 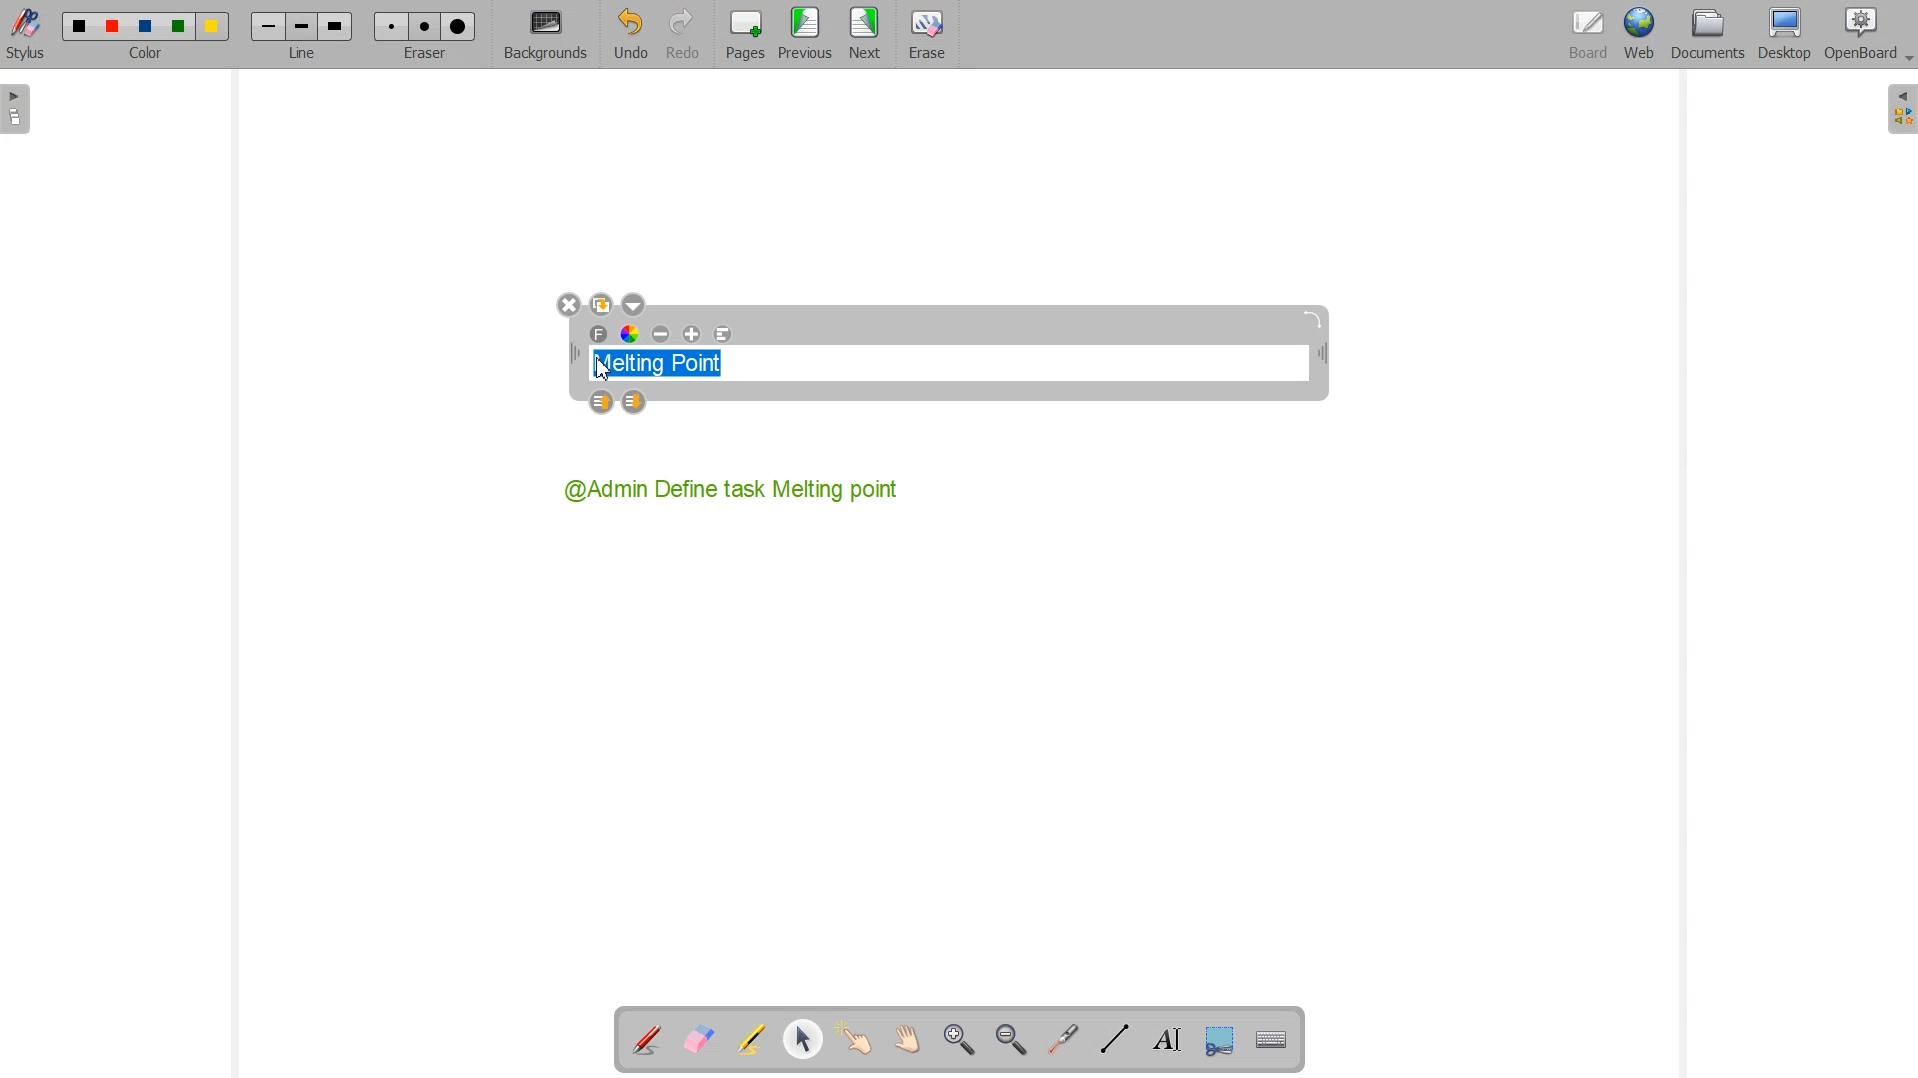 What do you see at coordinates (28, 35) in the screenshot?
I see `Stylus` at bounding box center [28, 35].